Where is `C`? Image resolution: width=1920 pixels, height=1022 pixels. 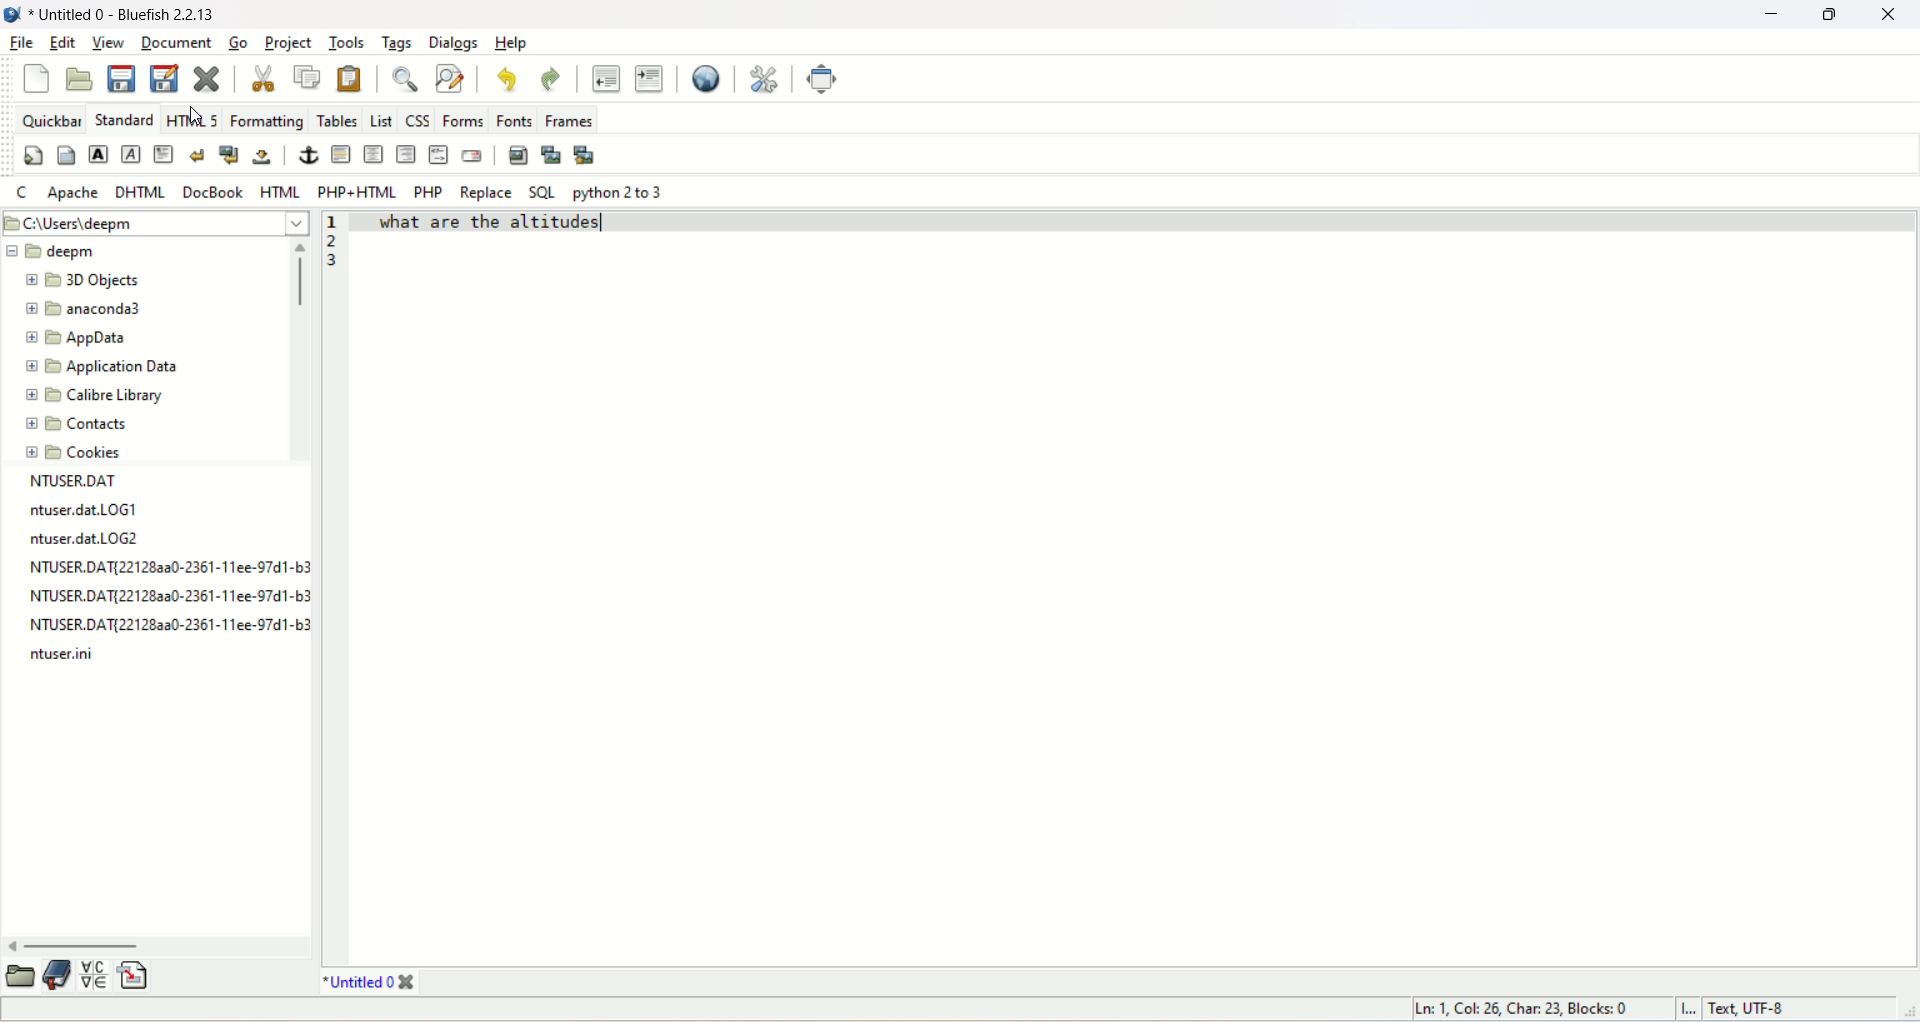
C is located at coordinates (23, 192).